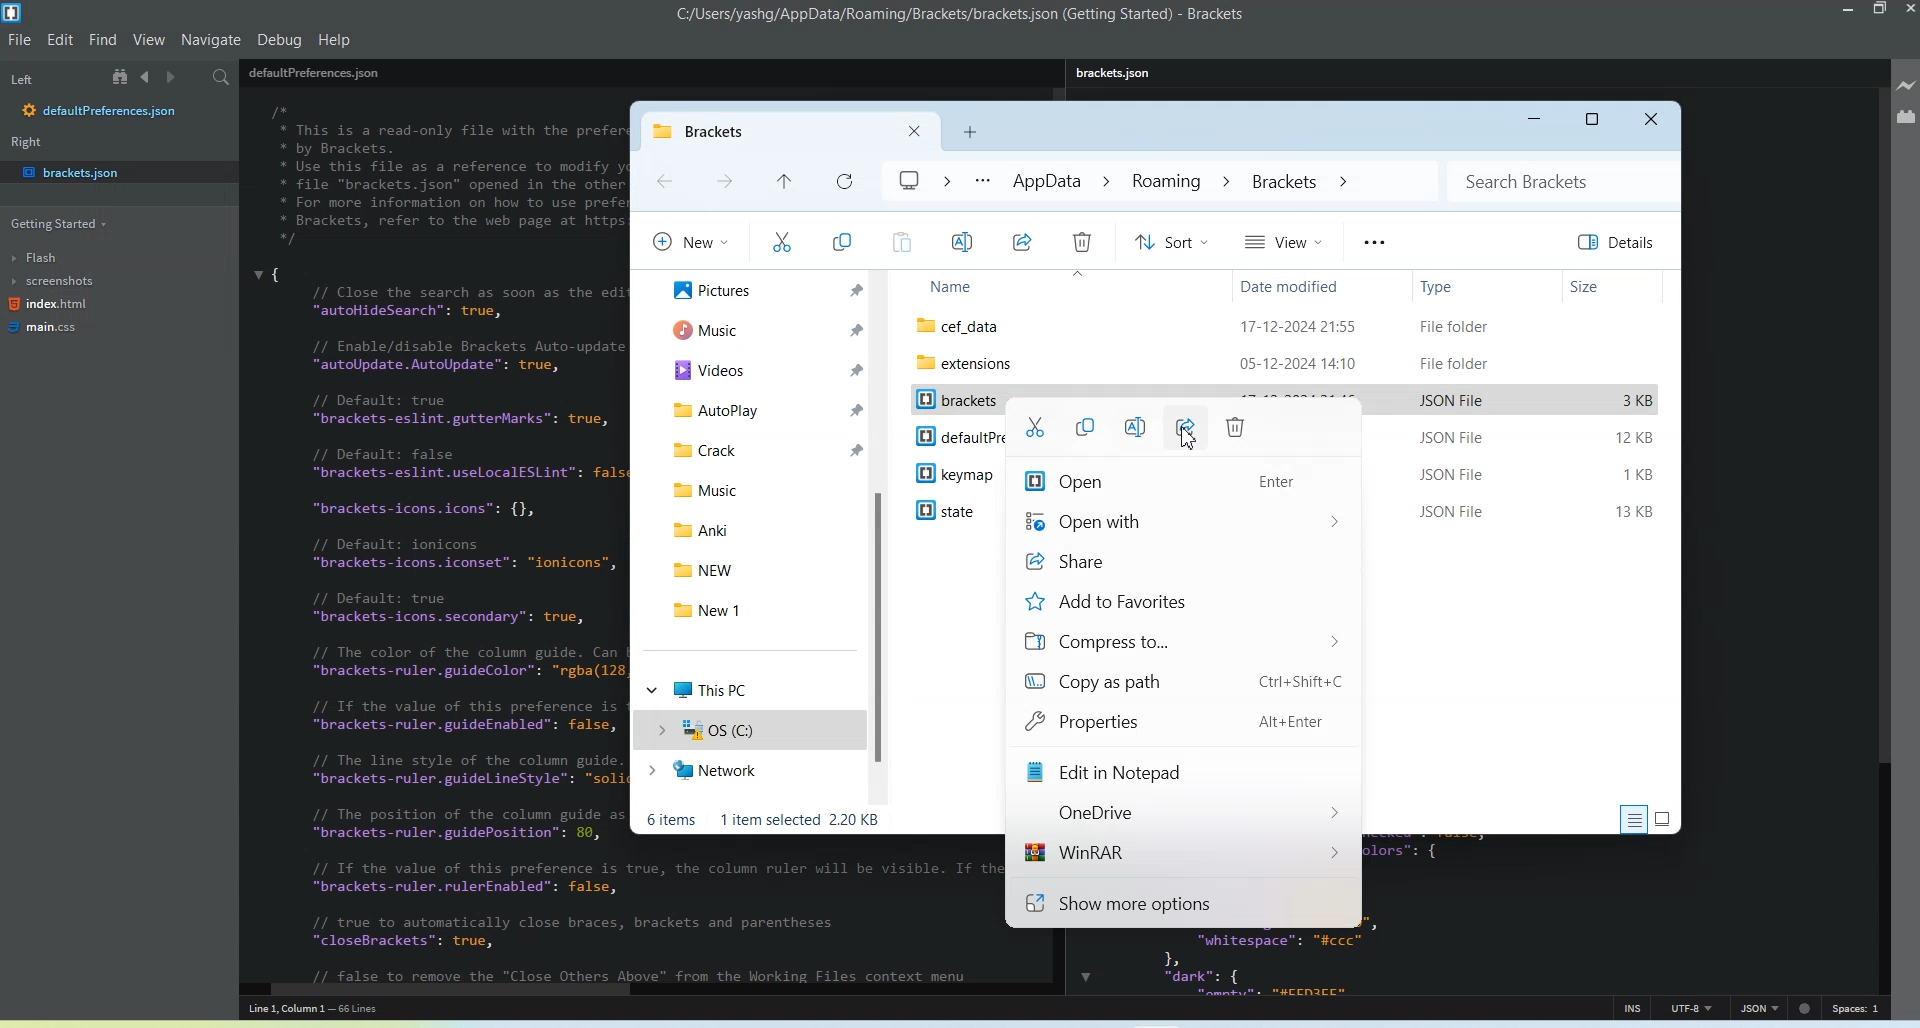 Image resolution: width=1920 pixels, height=1028 pixels. I want to click on Navigate Backwards, so click(148, 77).